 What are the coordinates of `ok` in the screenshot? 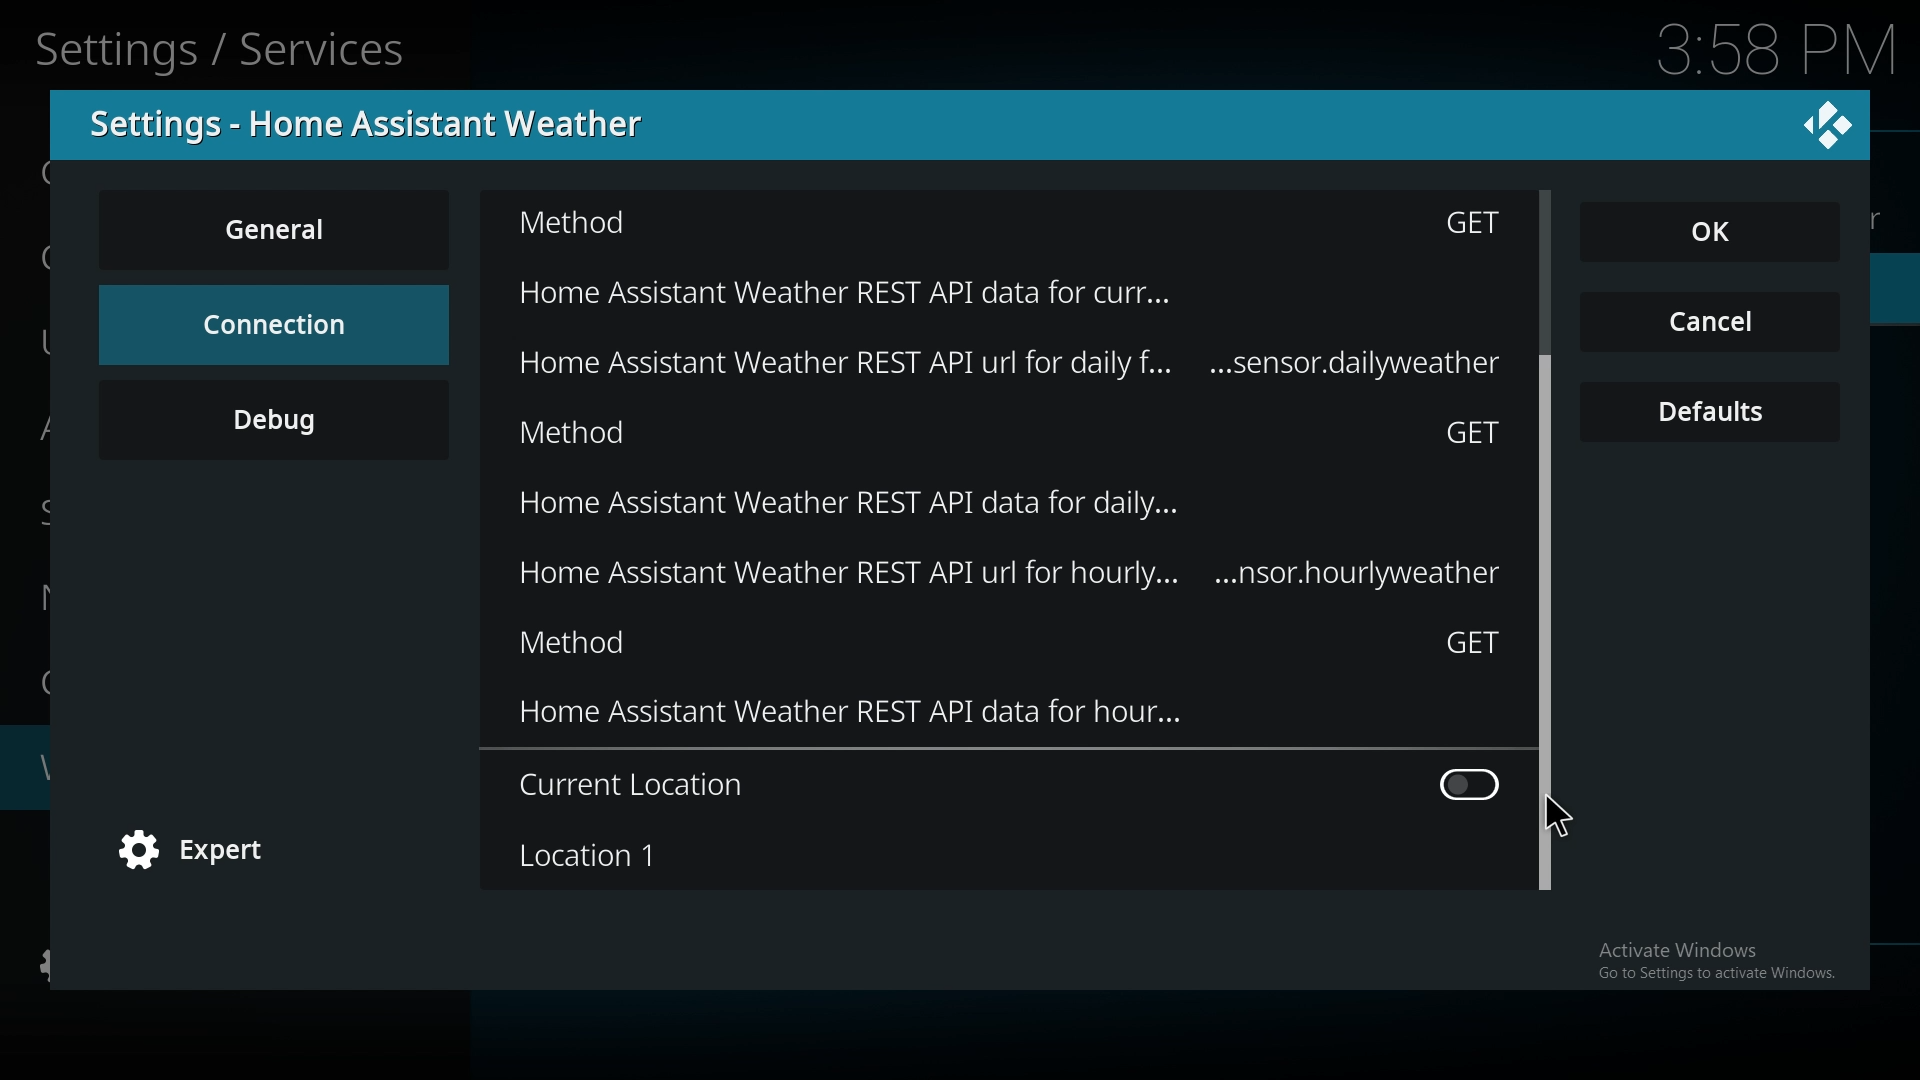 It's located at (1722, 234).